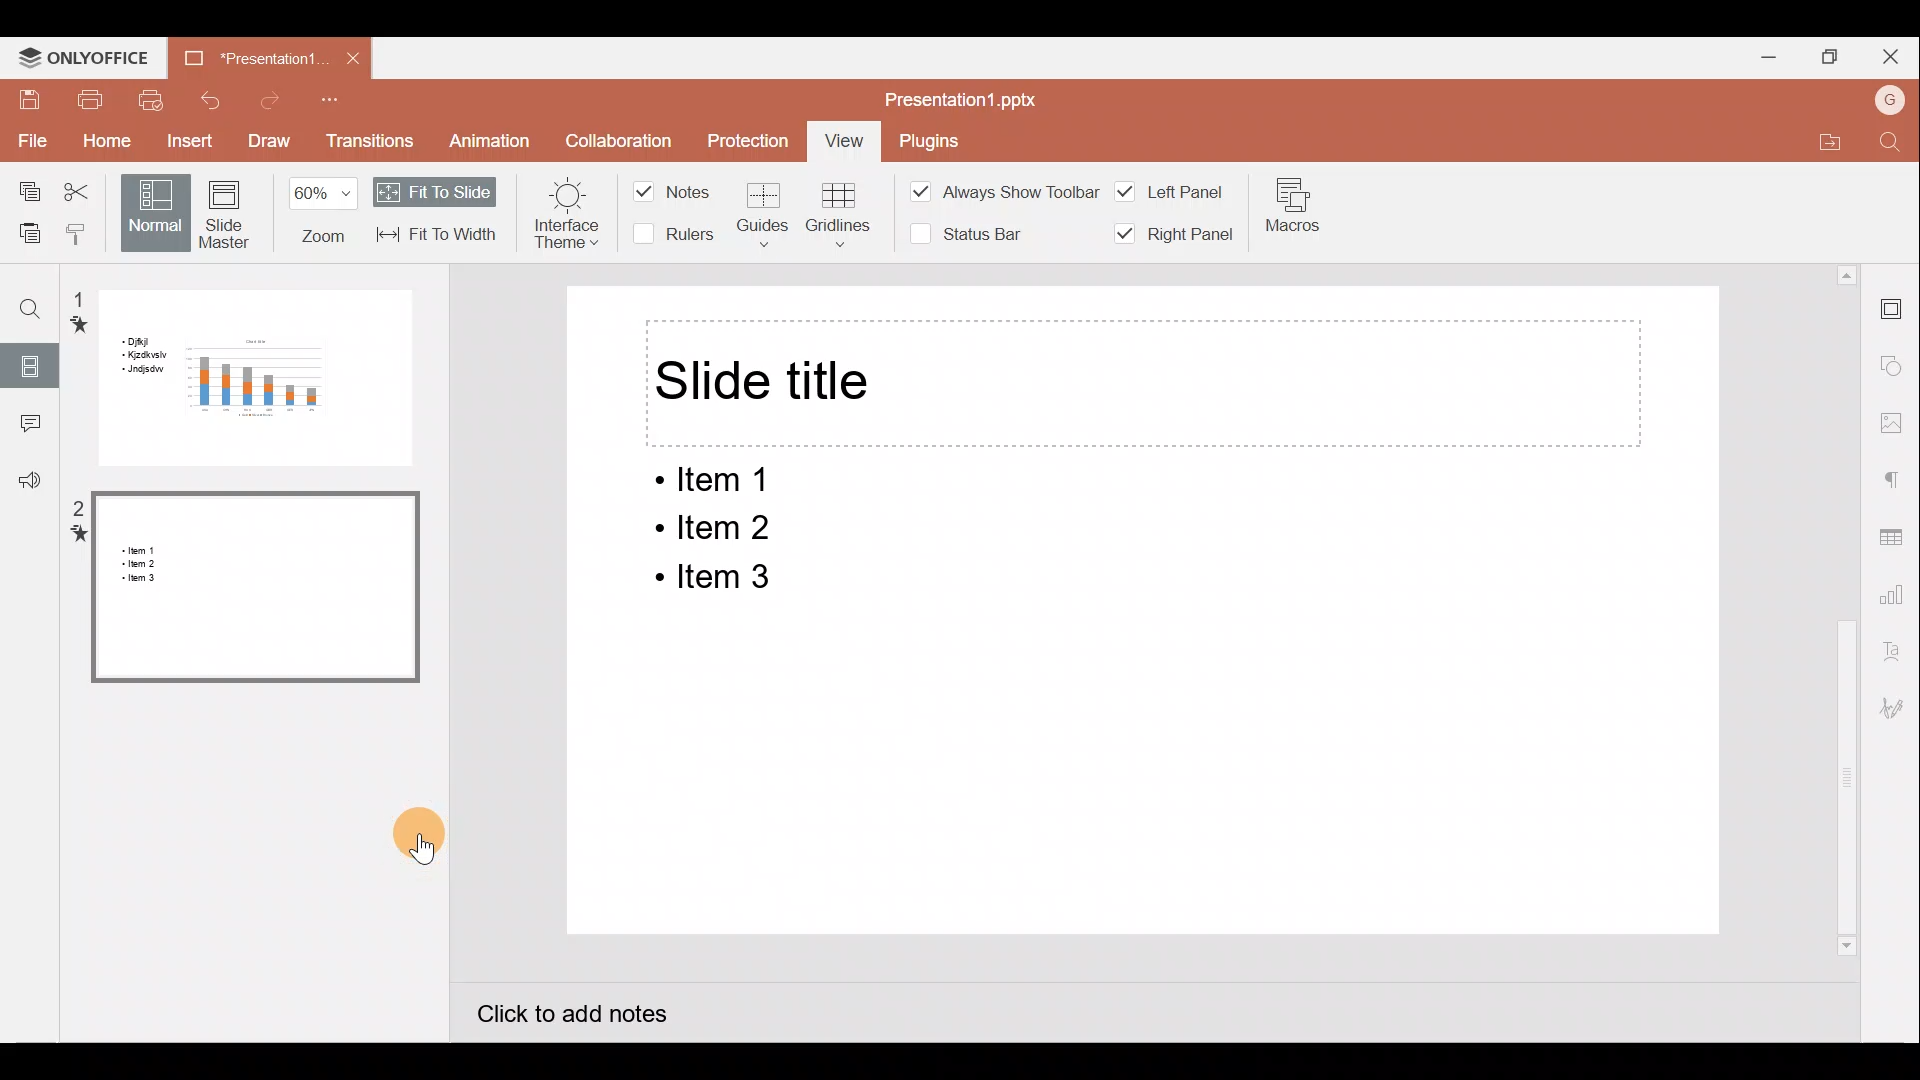  What do you see at coordinates (187, 140) in the screenshot?
I see `Insert` at bounding box center [187, 140].